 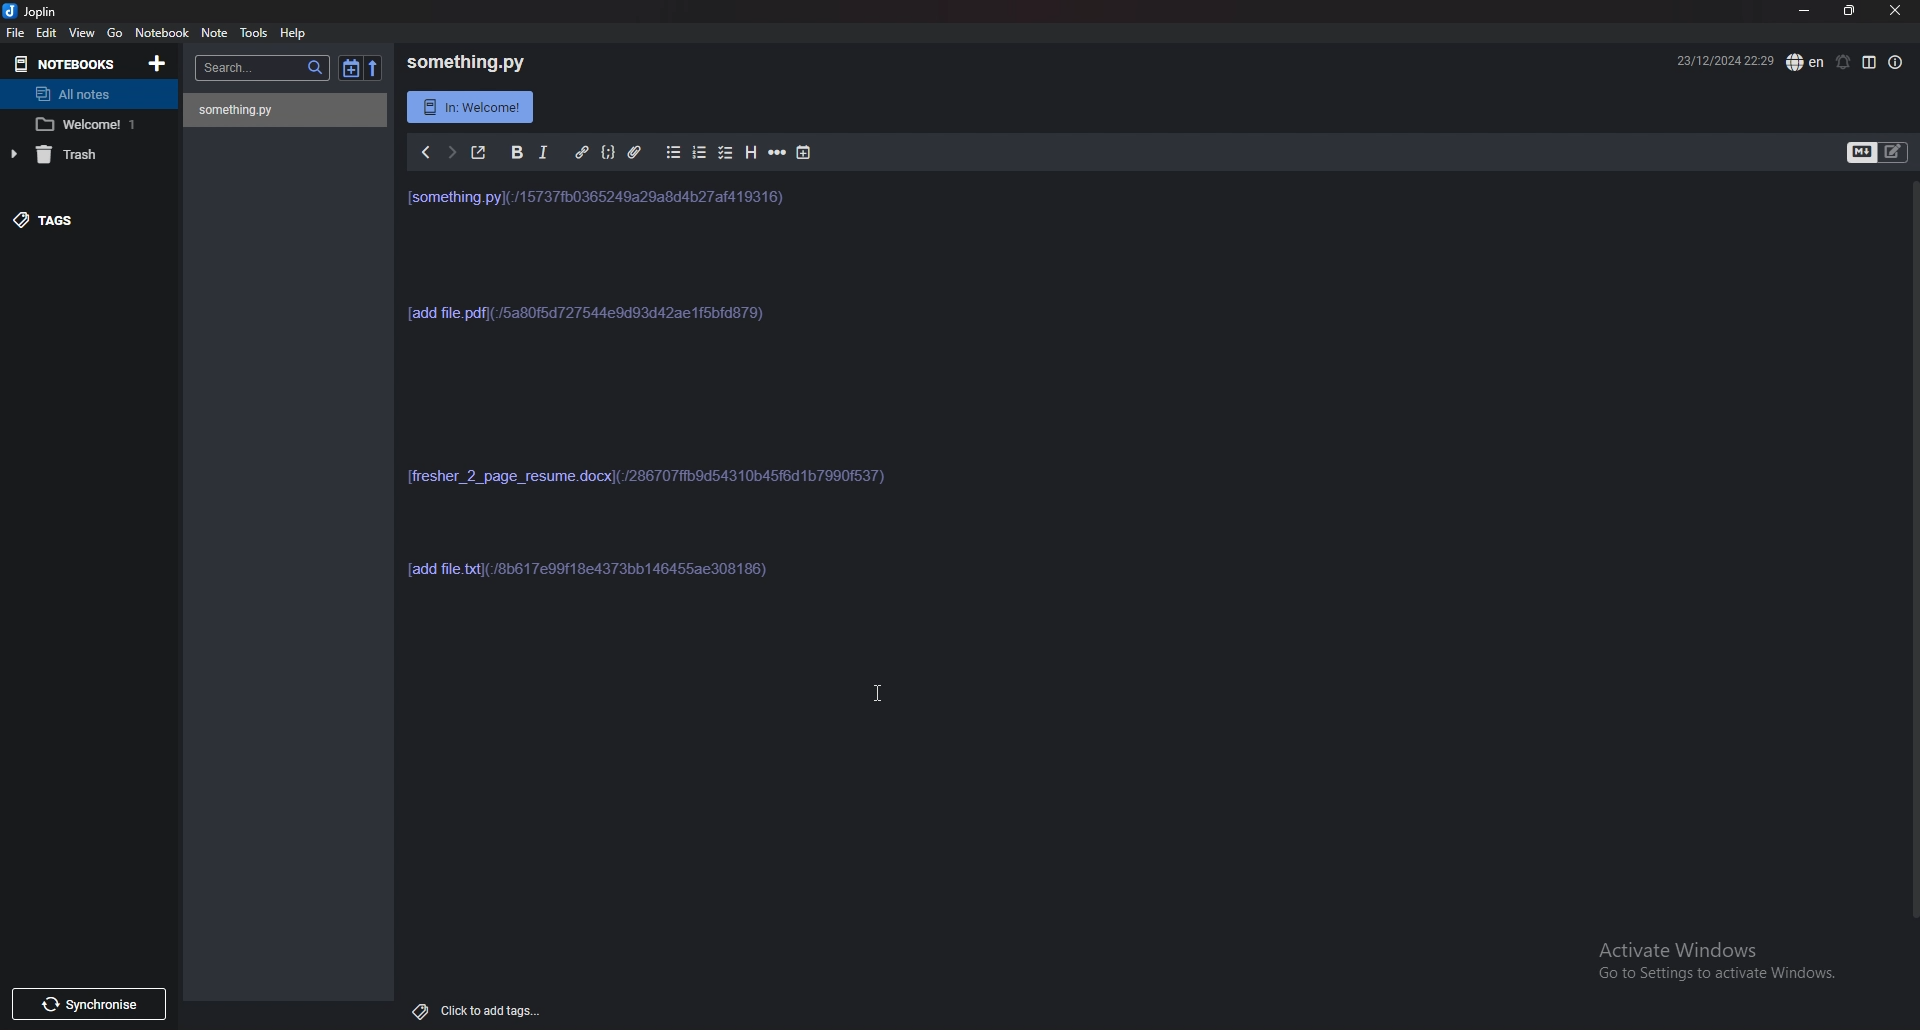 I want to click on view, so click(x=83, y=34).